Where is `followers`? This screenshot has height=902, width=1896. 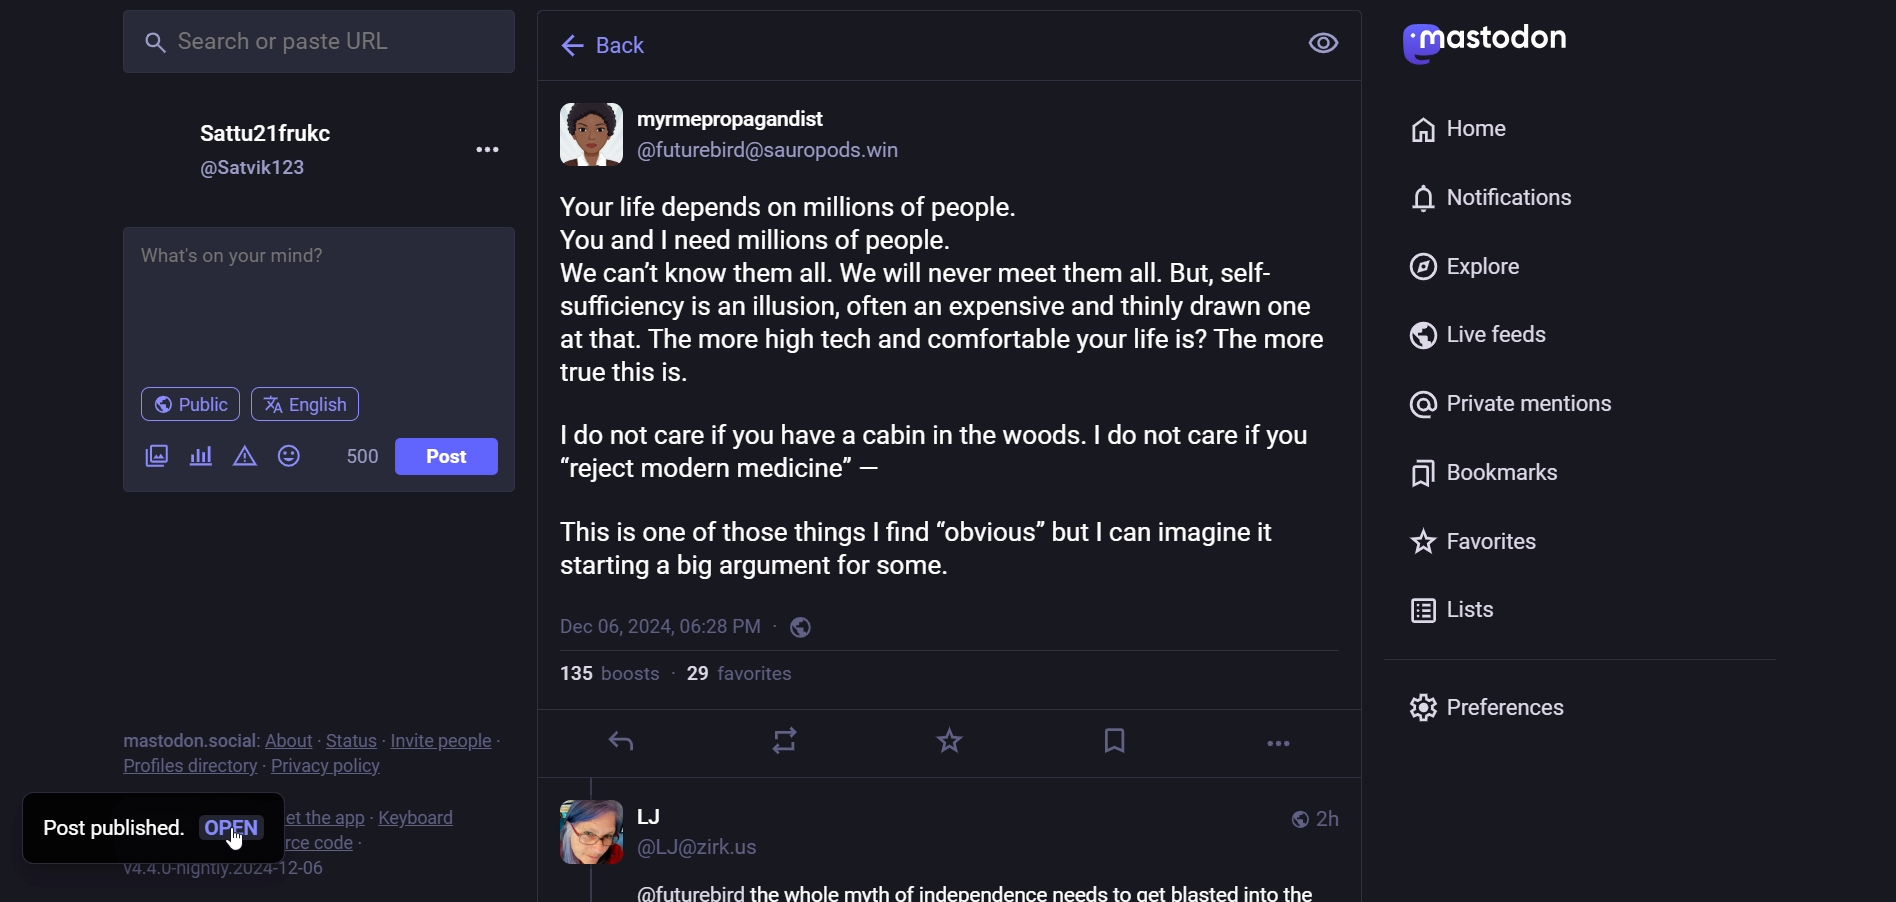
followers is located at coordinates (744, 677).